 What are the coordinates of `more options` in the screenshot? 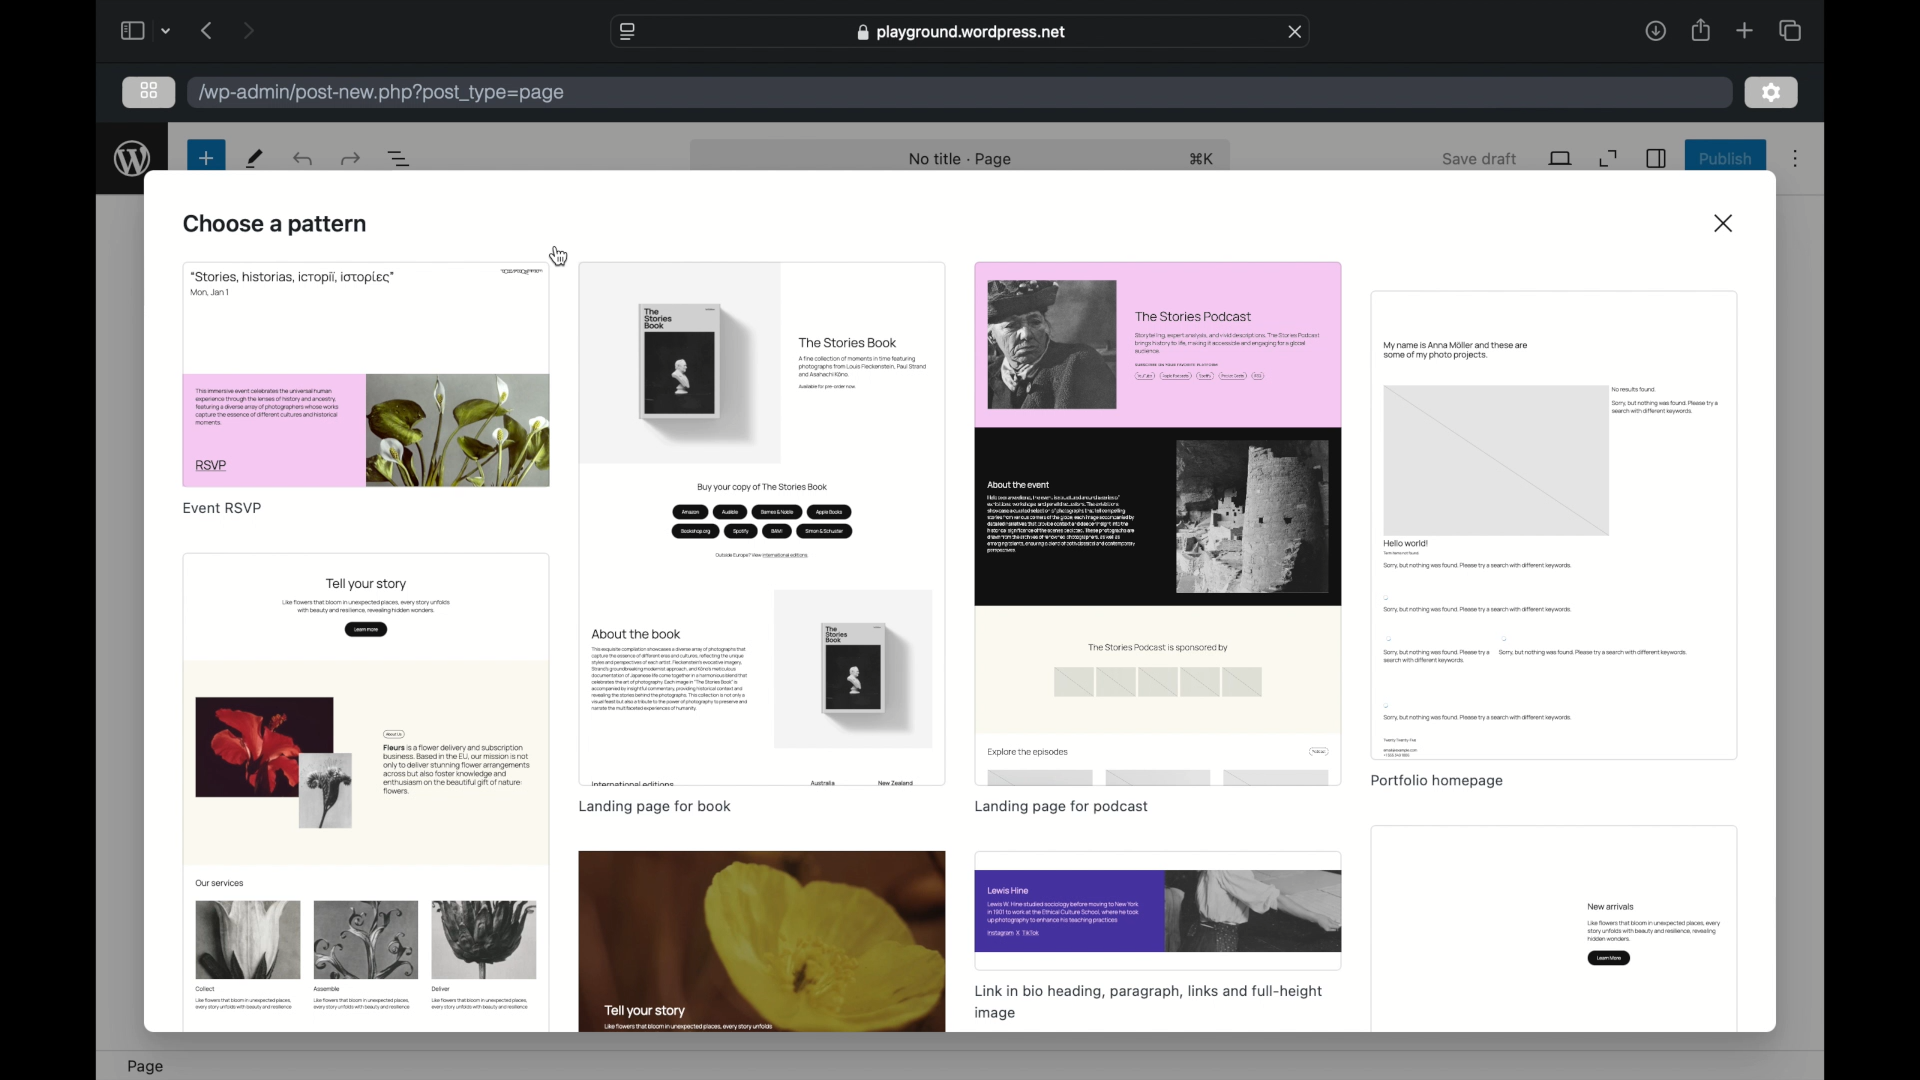 It's located at (1795, 159).